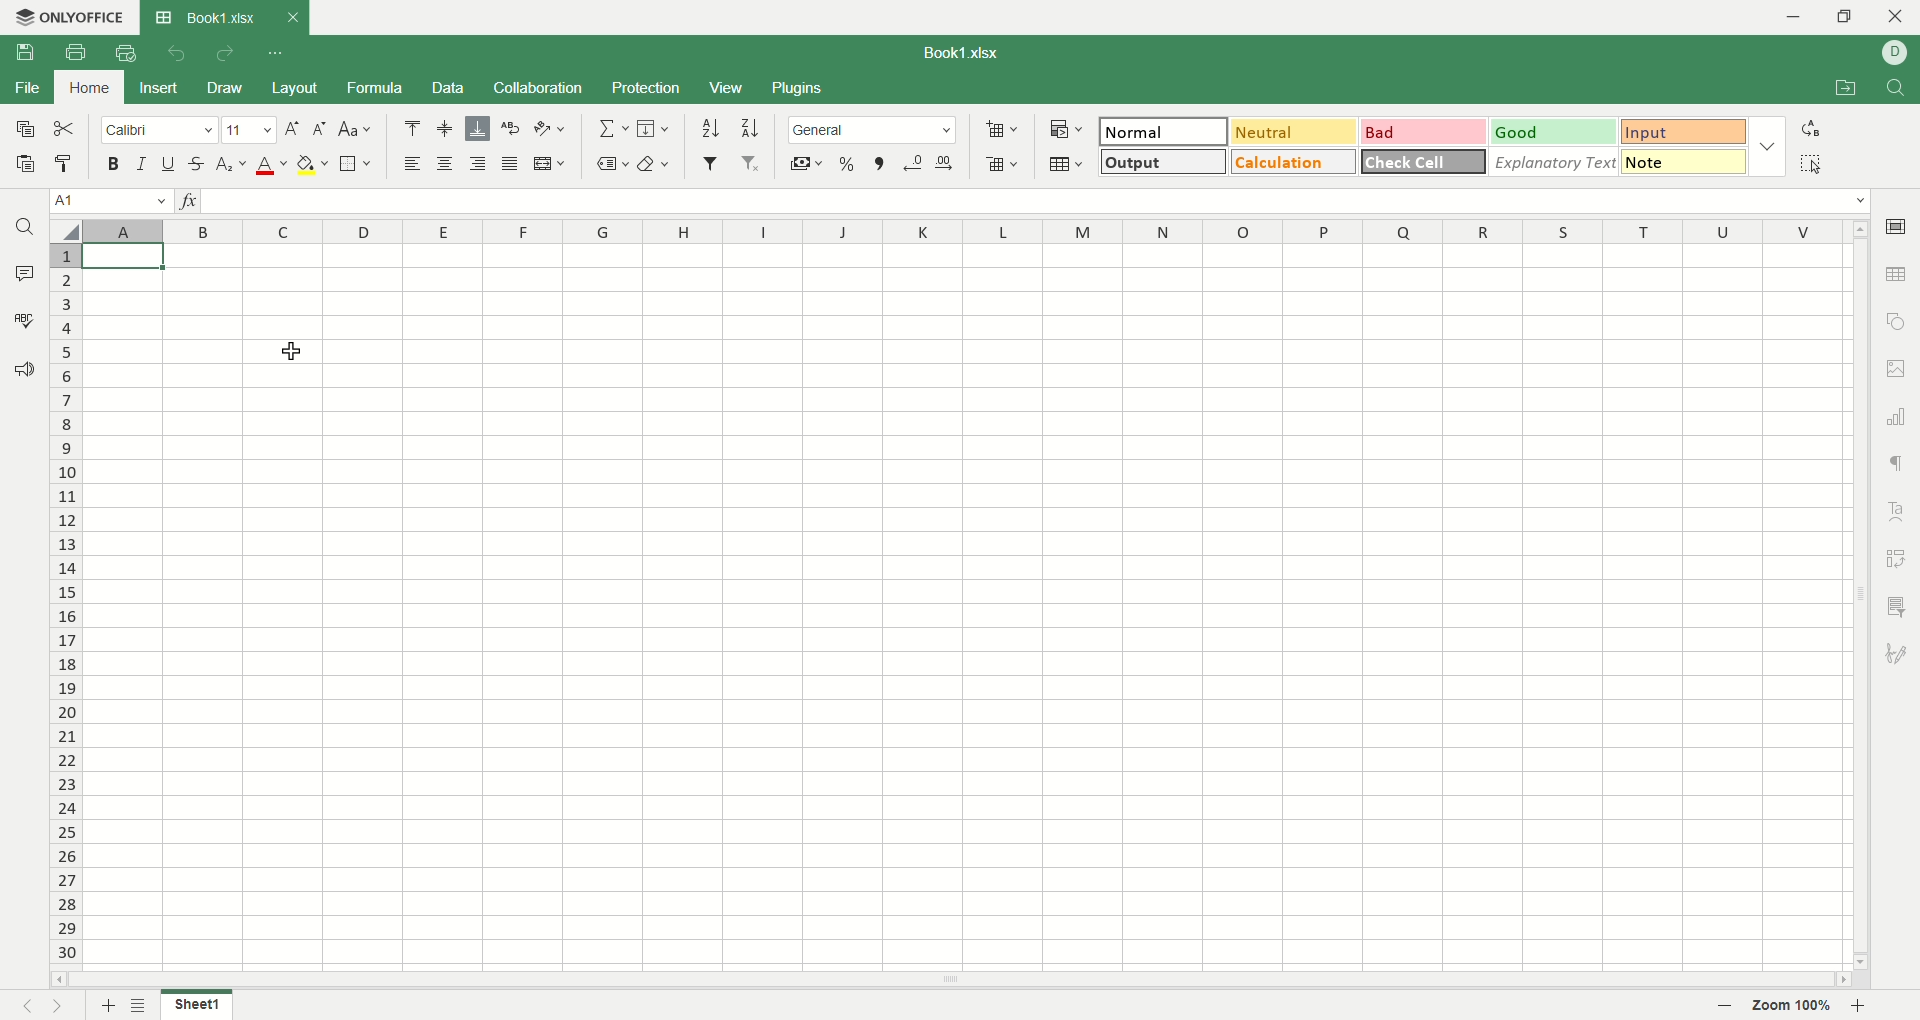 The width and height of the screenshot is (1920, 1020). Describe the element at coordinates (26, 275) in the screenshot. I see `comments` at that location.